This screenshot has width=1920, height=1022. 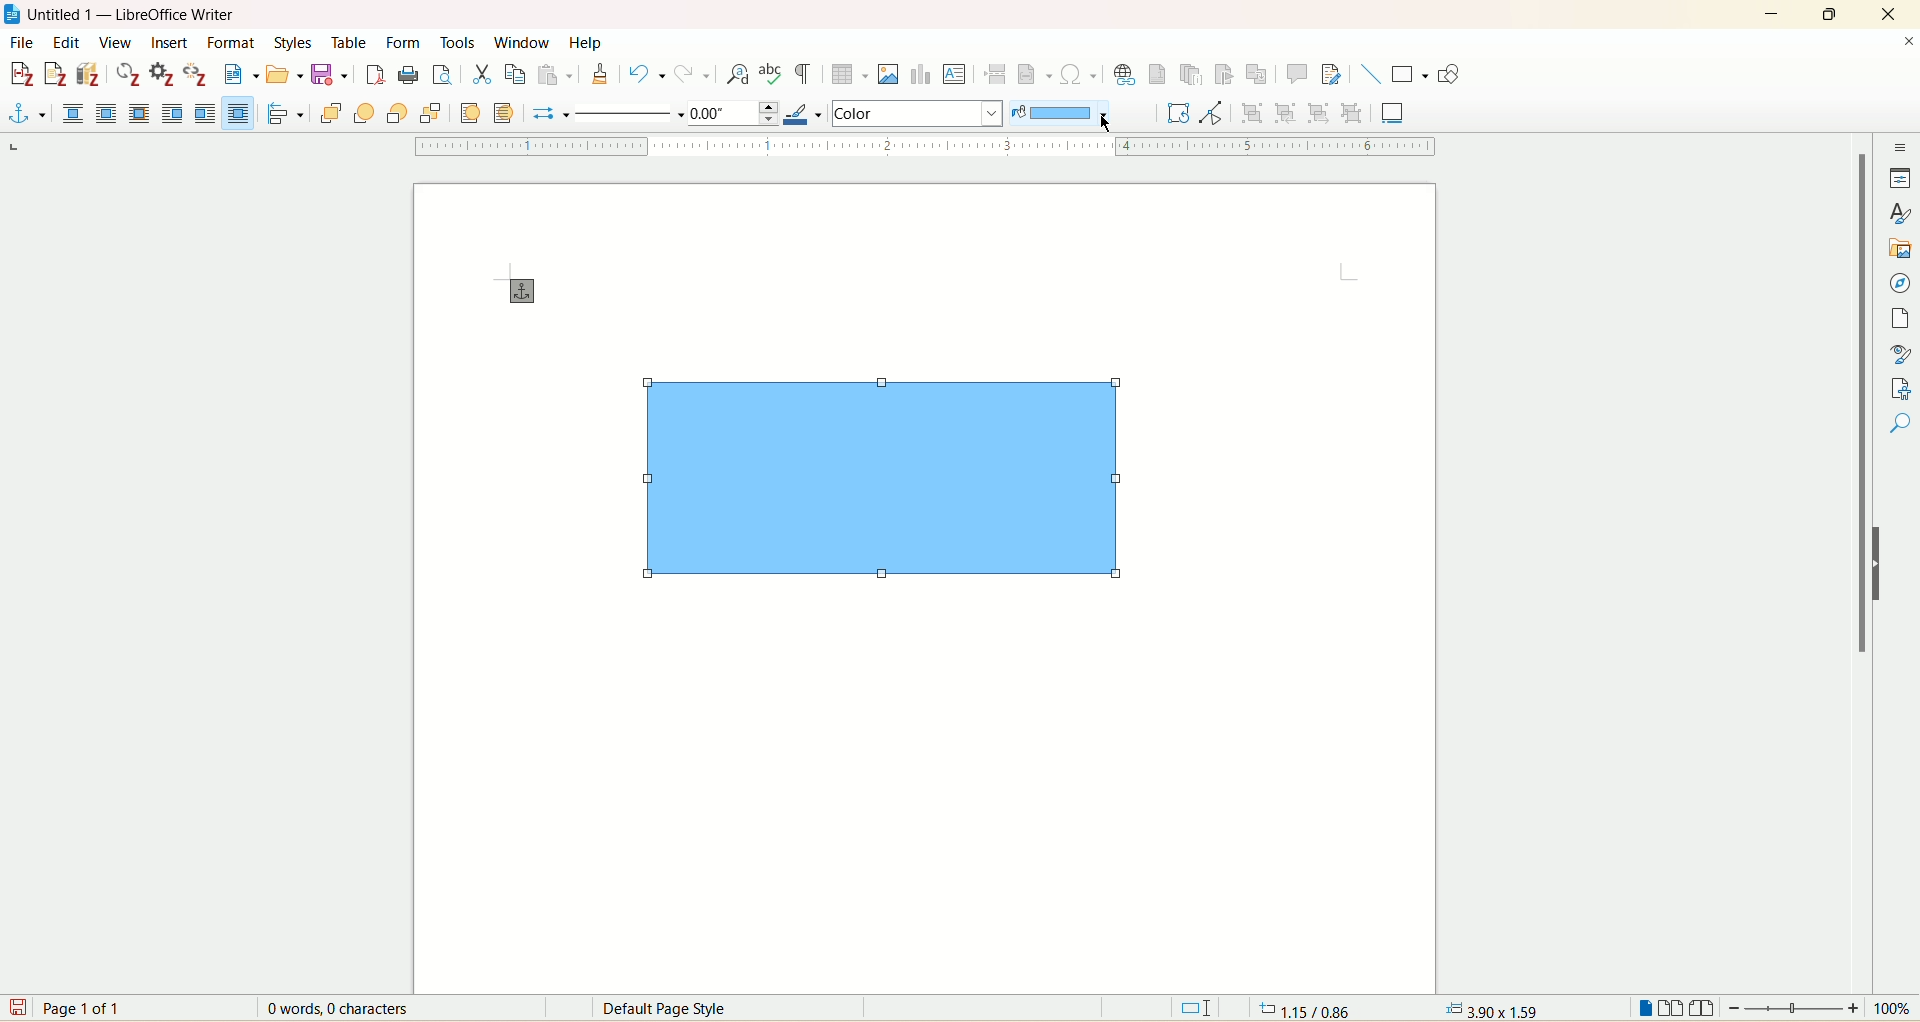 What do you see at coordinates (1318, 112) in the screenshot?
I see `exit group` at bounding box center [1318, 112].